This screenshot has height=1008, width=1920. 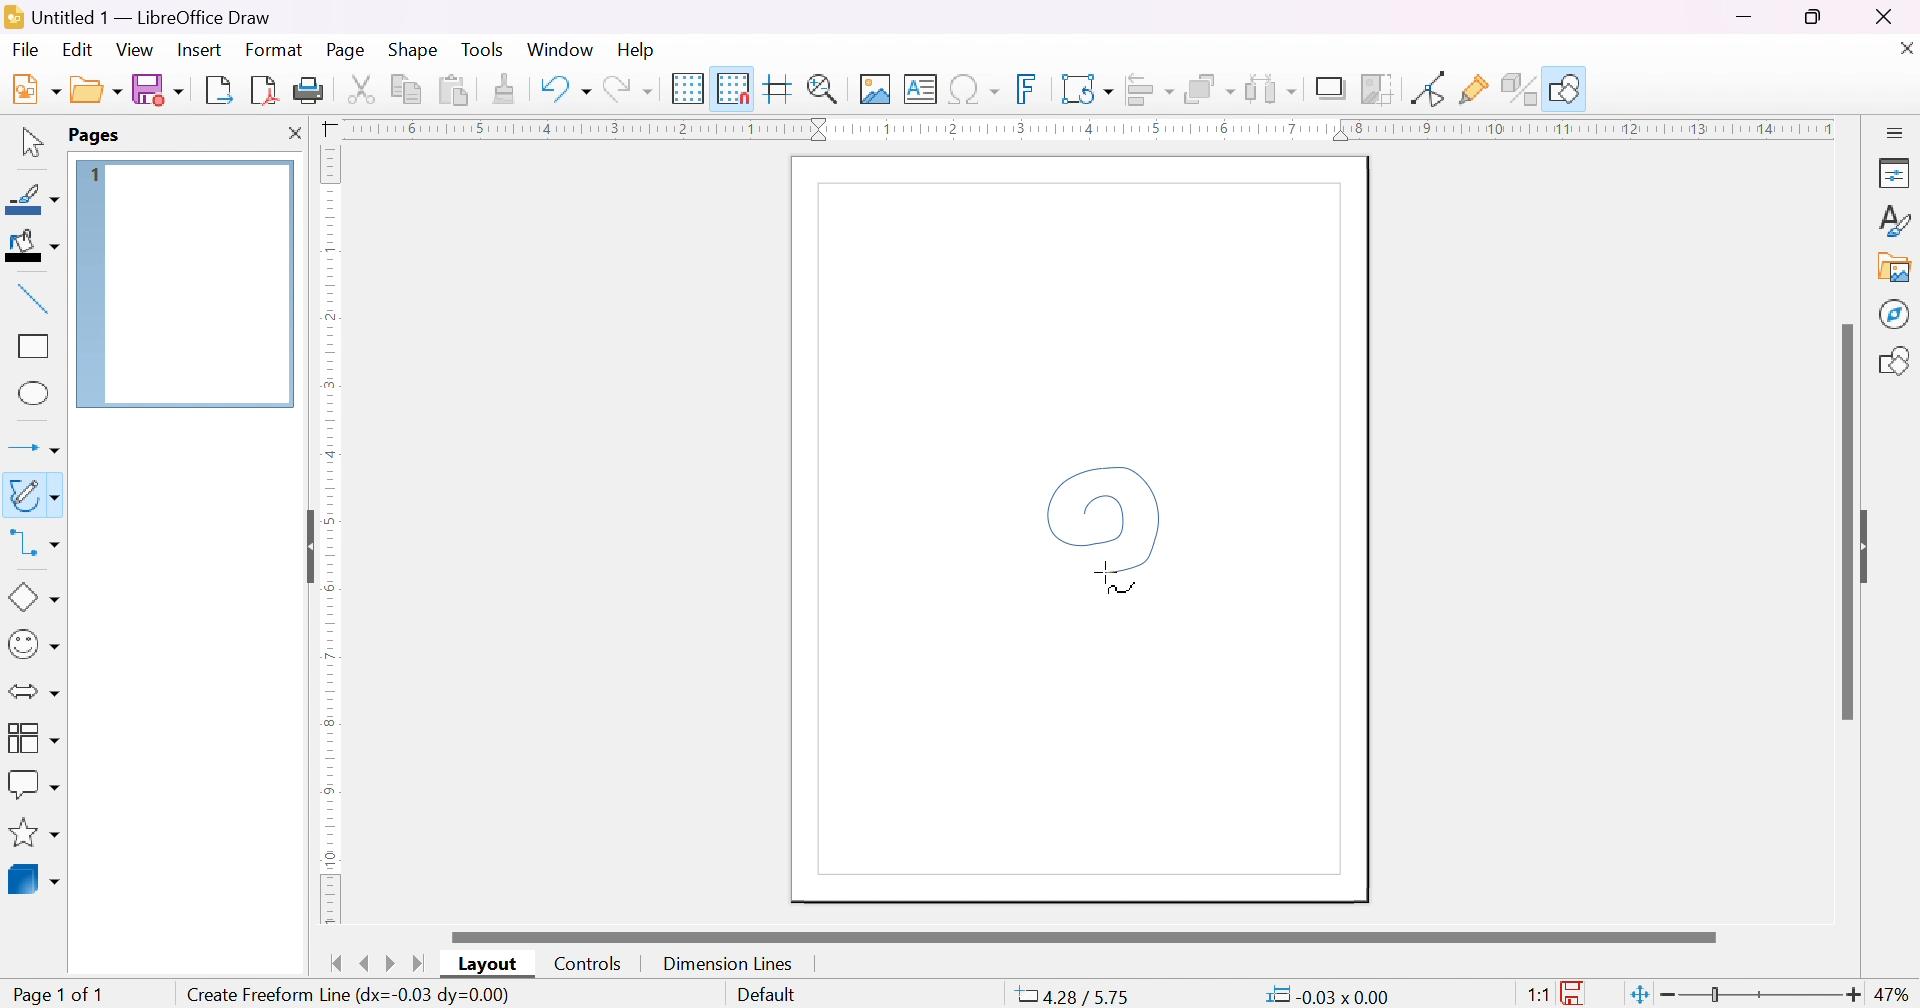 What do you see at coordinates (726, 964) in the screenshot?
I see `dimension lines` at bounding box center [726, 964].